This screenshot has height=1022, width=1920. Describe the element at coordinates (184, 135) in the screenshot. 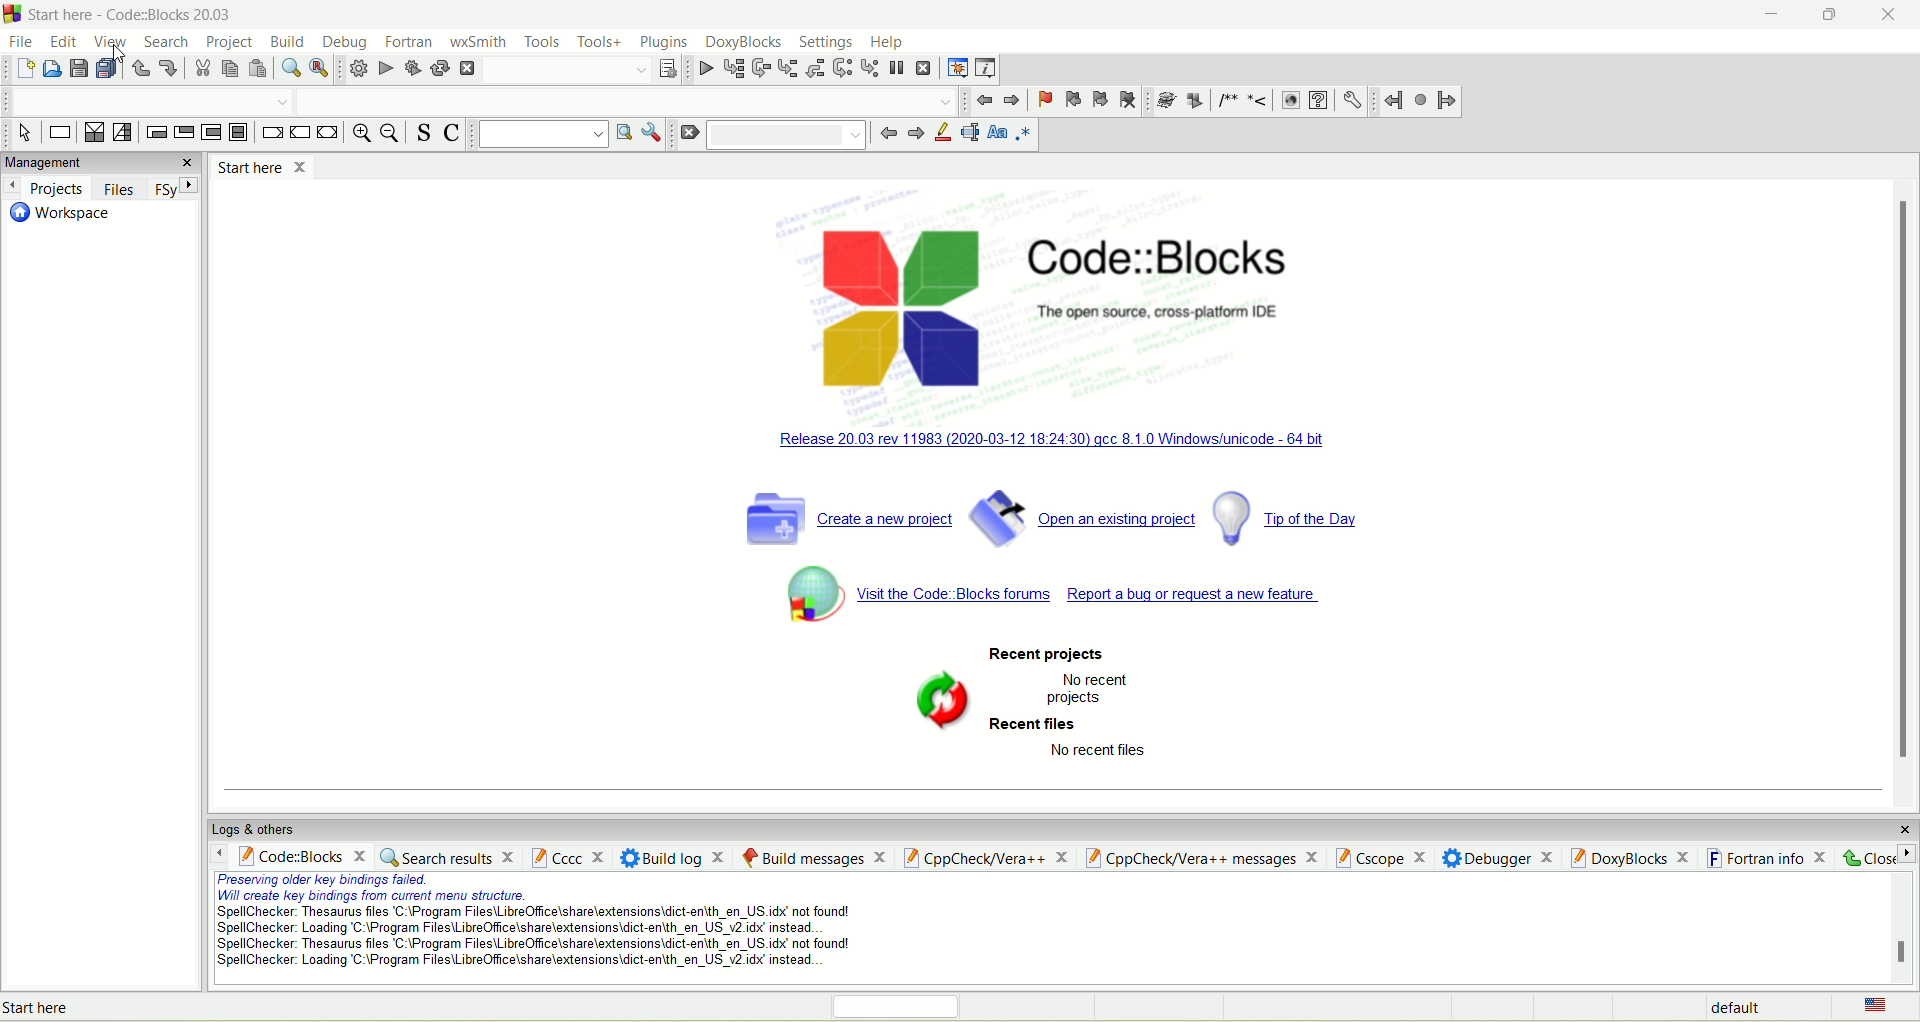

I see `exit condition loop` at that location.